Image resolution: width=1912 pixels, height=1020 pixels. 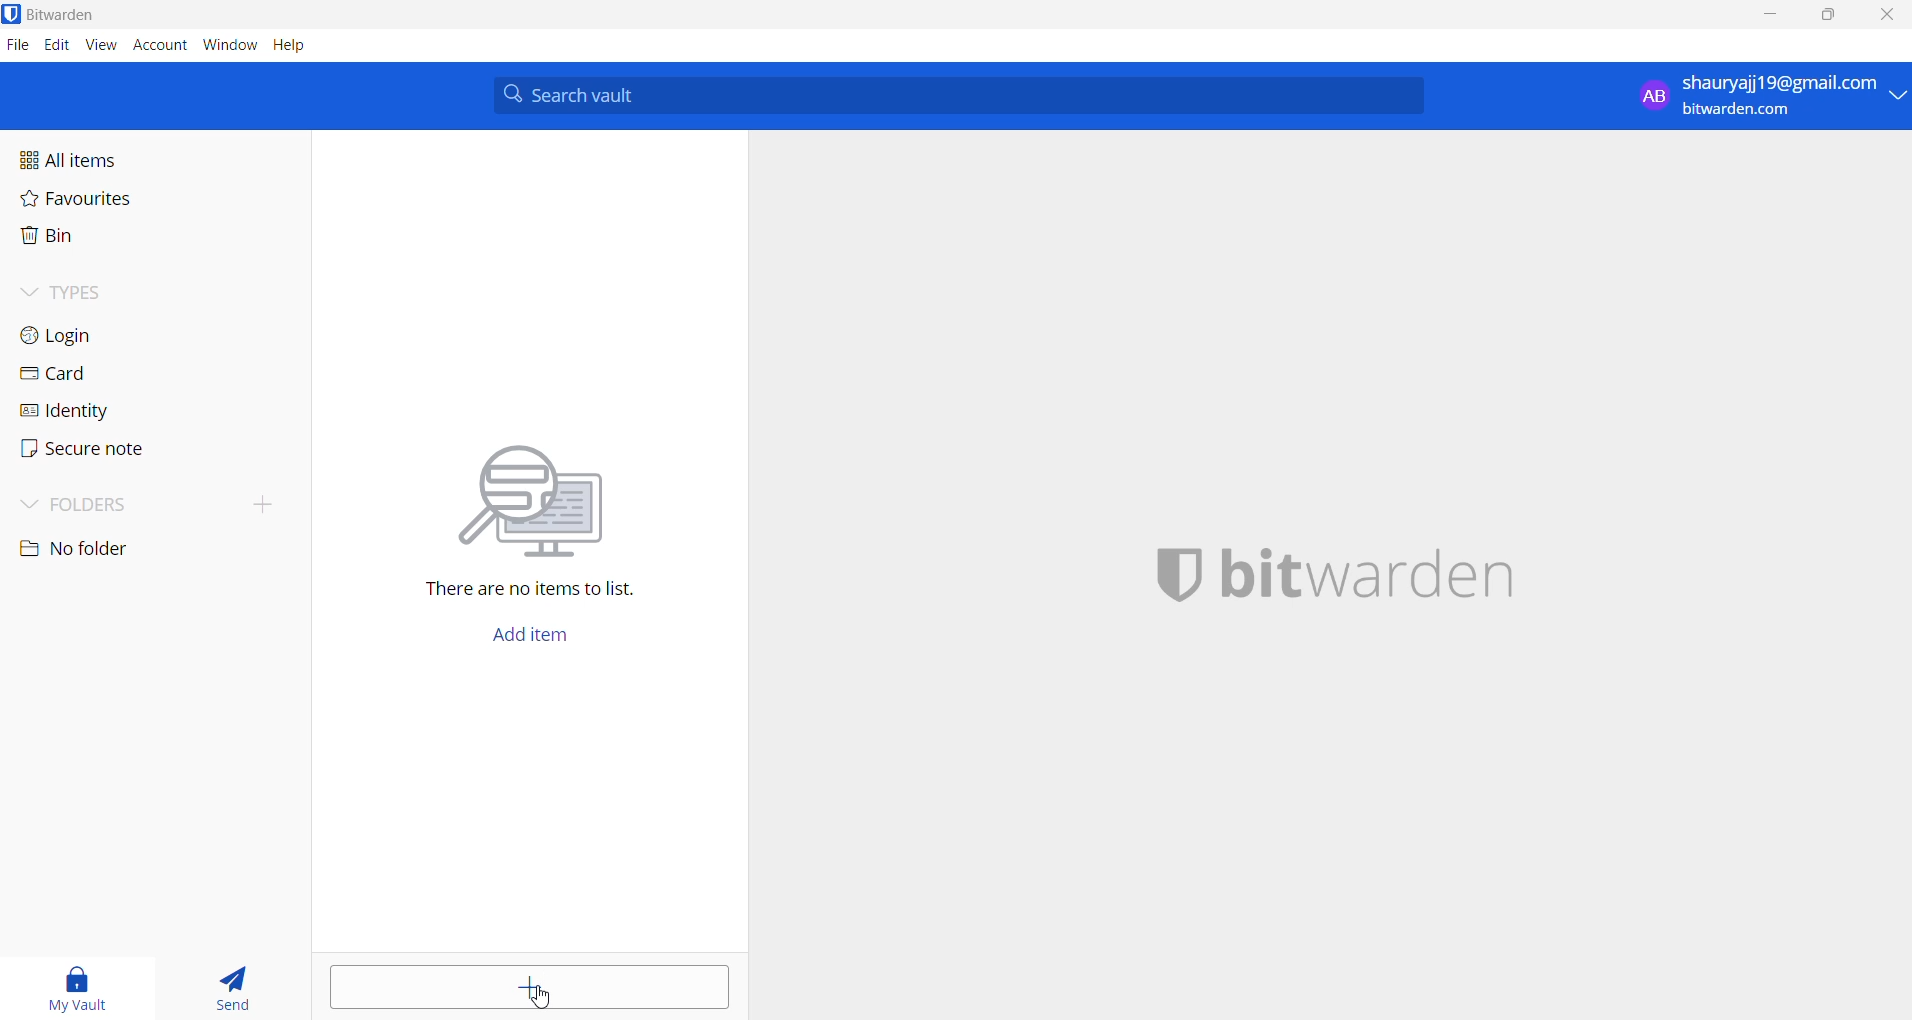 What do you see at coordinates (124, 299) in the screenshot?
I see `types` at bounding box center [124, 299].